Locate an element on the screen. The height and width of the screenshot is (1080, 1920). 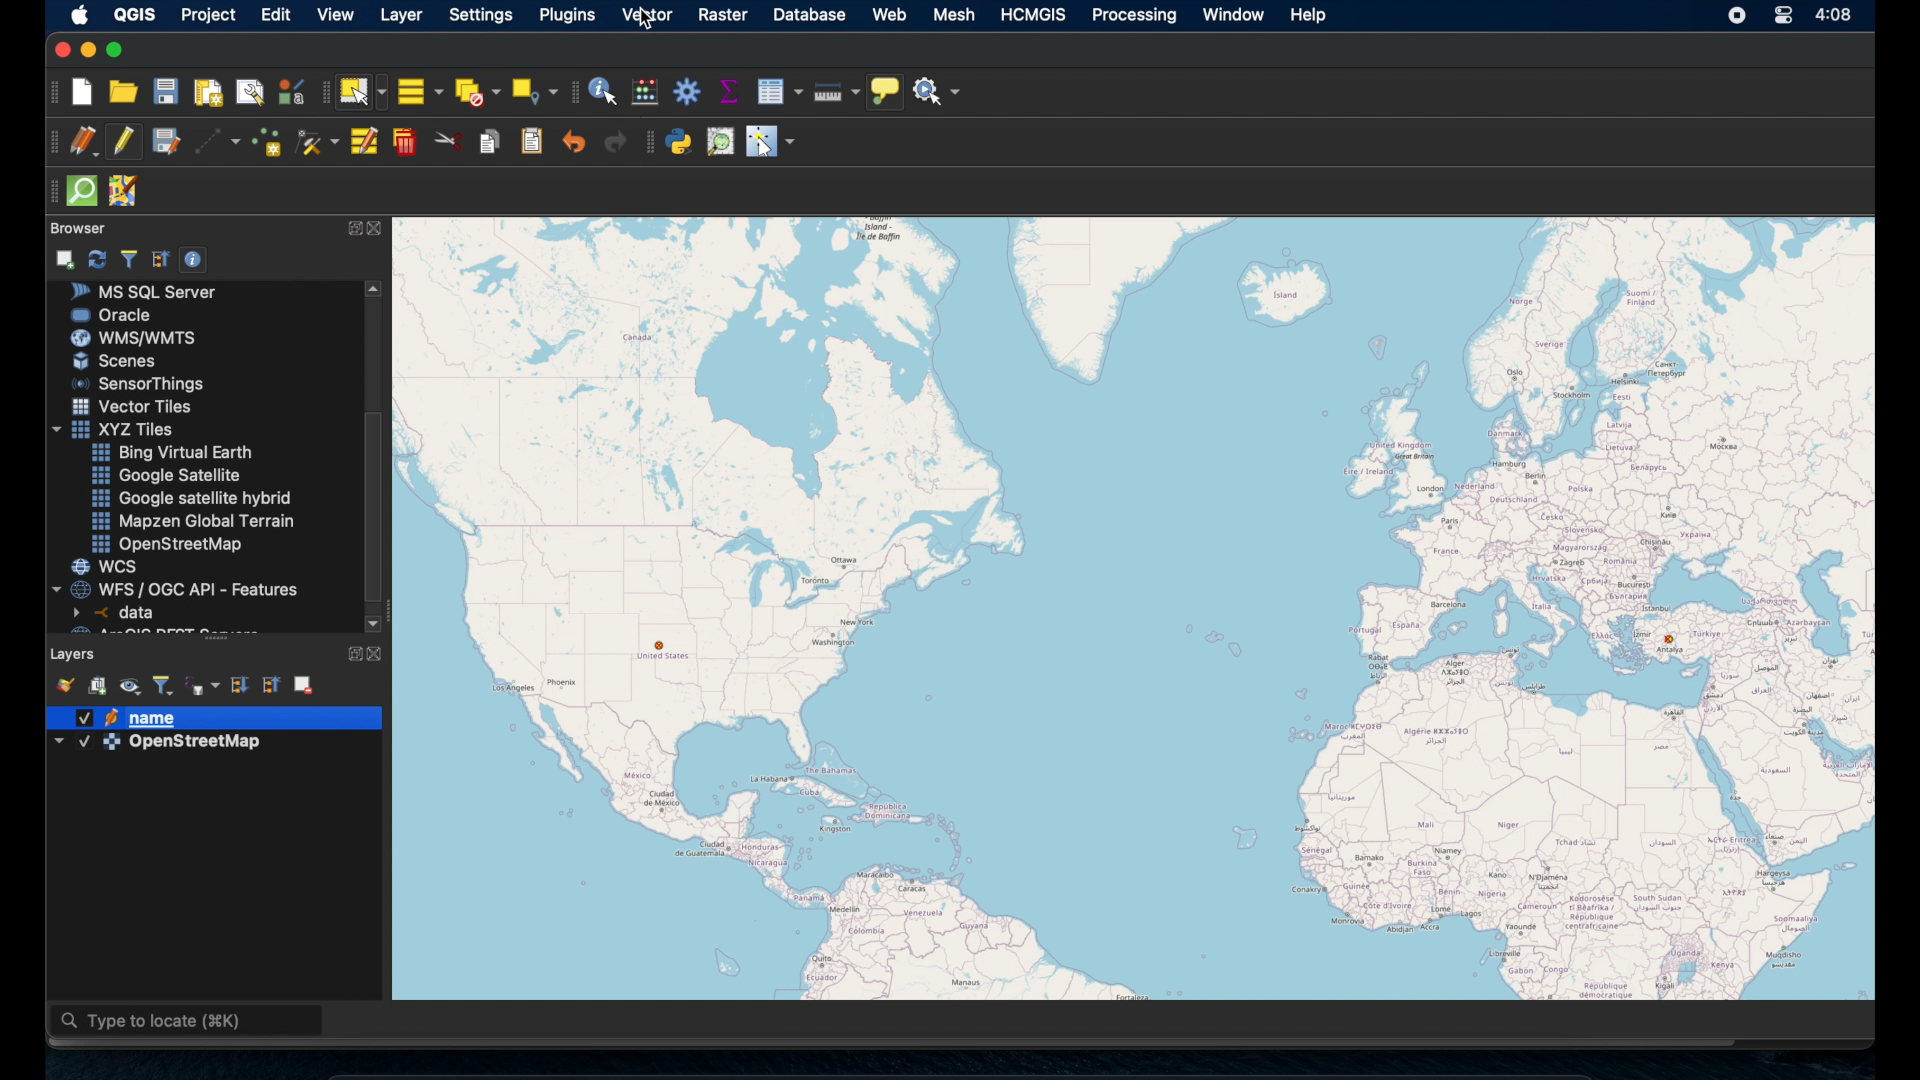
enable/disable properties widget is located at coordinates (197, 260).